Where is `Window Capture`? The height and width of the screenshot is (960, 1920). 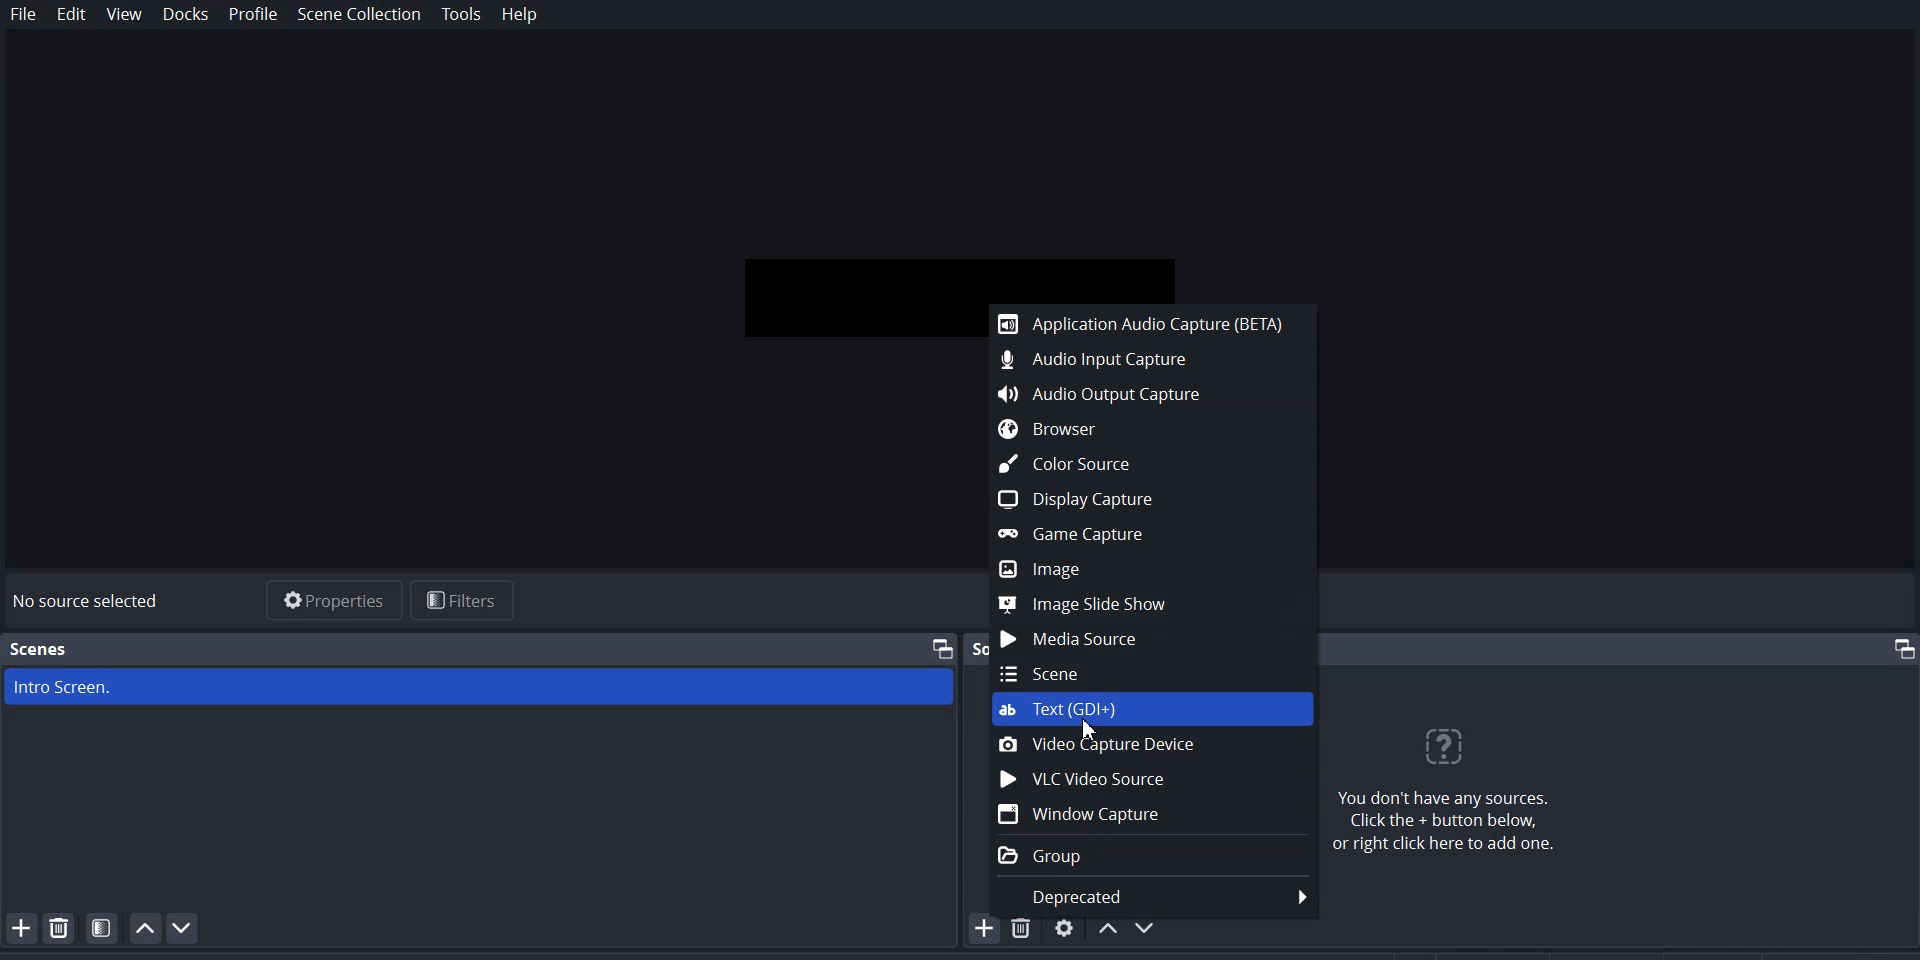
Window Capture is located at coordinates (1152, 814).